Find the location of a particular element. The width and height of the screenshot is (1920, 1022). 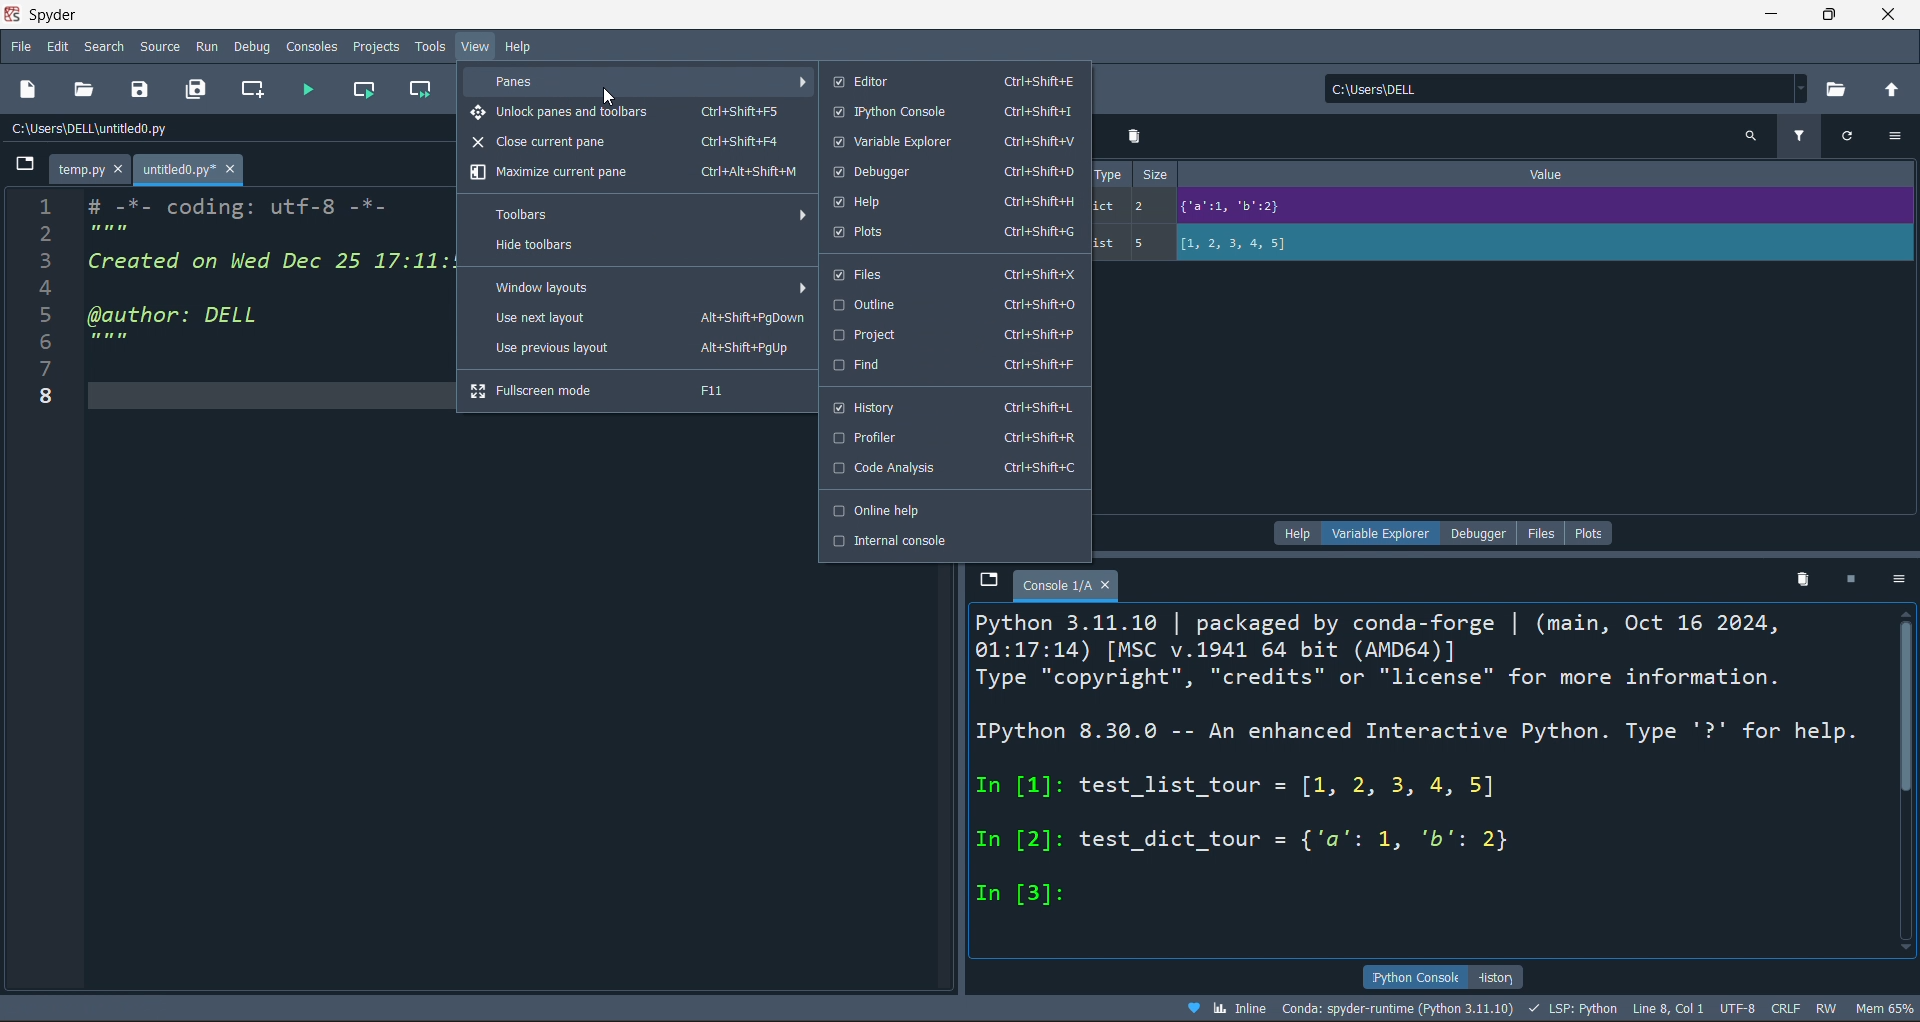

fullscreen mode is located at coordinates (629, 389).